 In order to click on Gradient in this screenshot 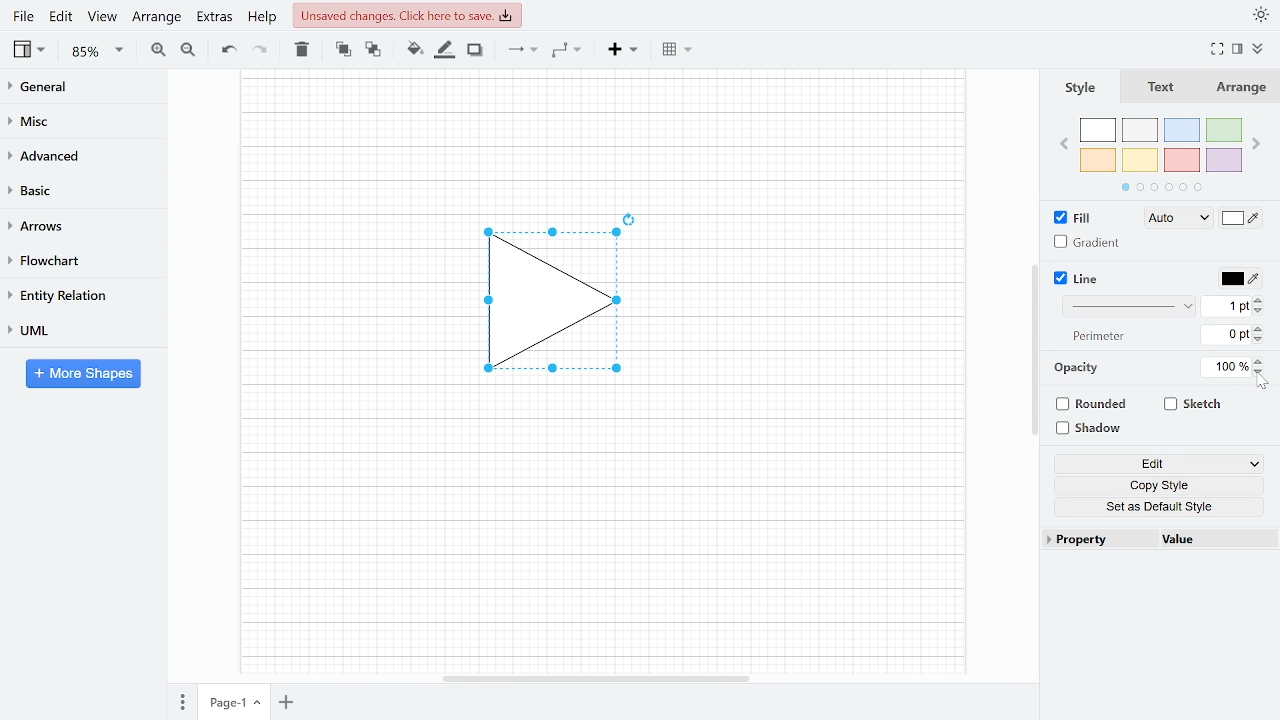, I will do `click(1088, 242)`.